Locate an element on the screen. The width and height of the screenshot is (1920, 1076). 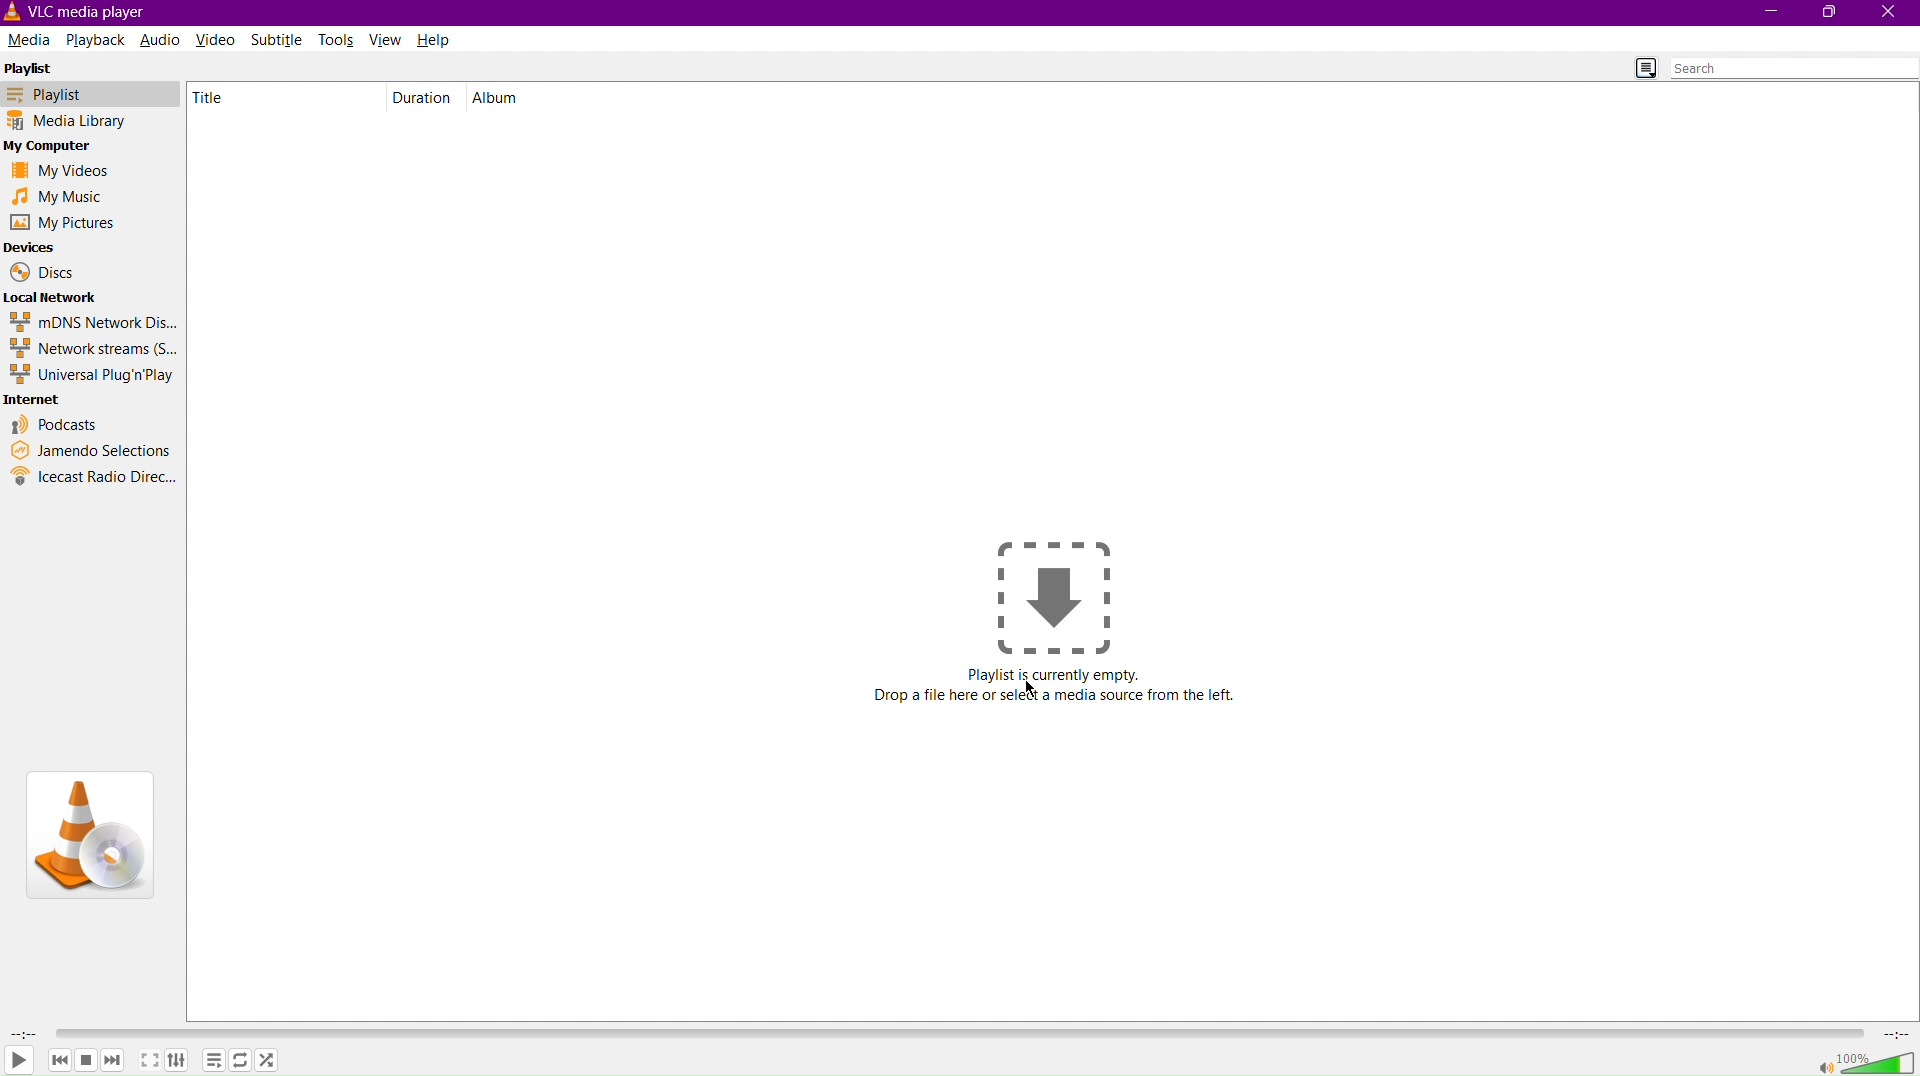
My Computer is located at coordinates (60, 148).